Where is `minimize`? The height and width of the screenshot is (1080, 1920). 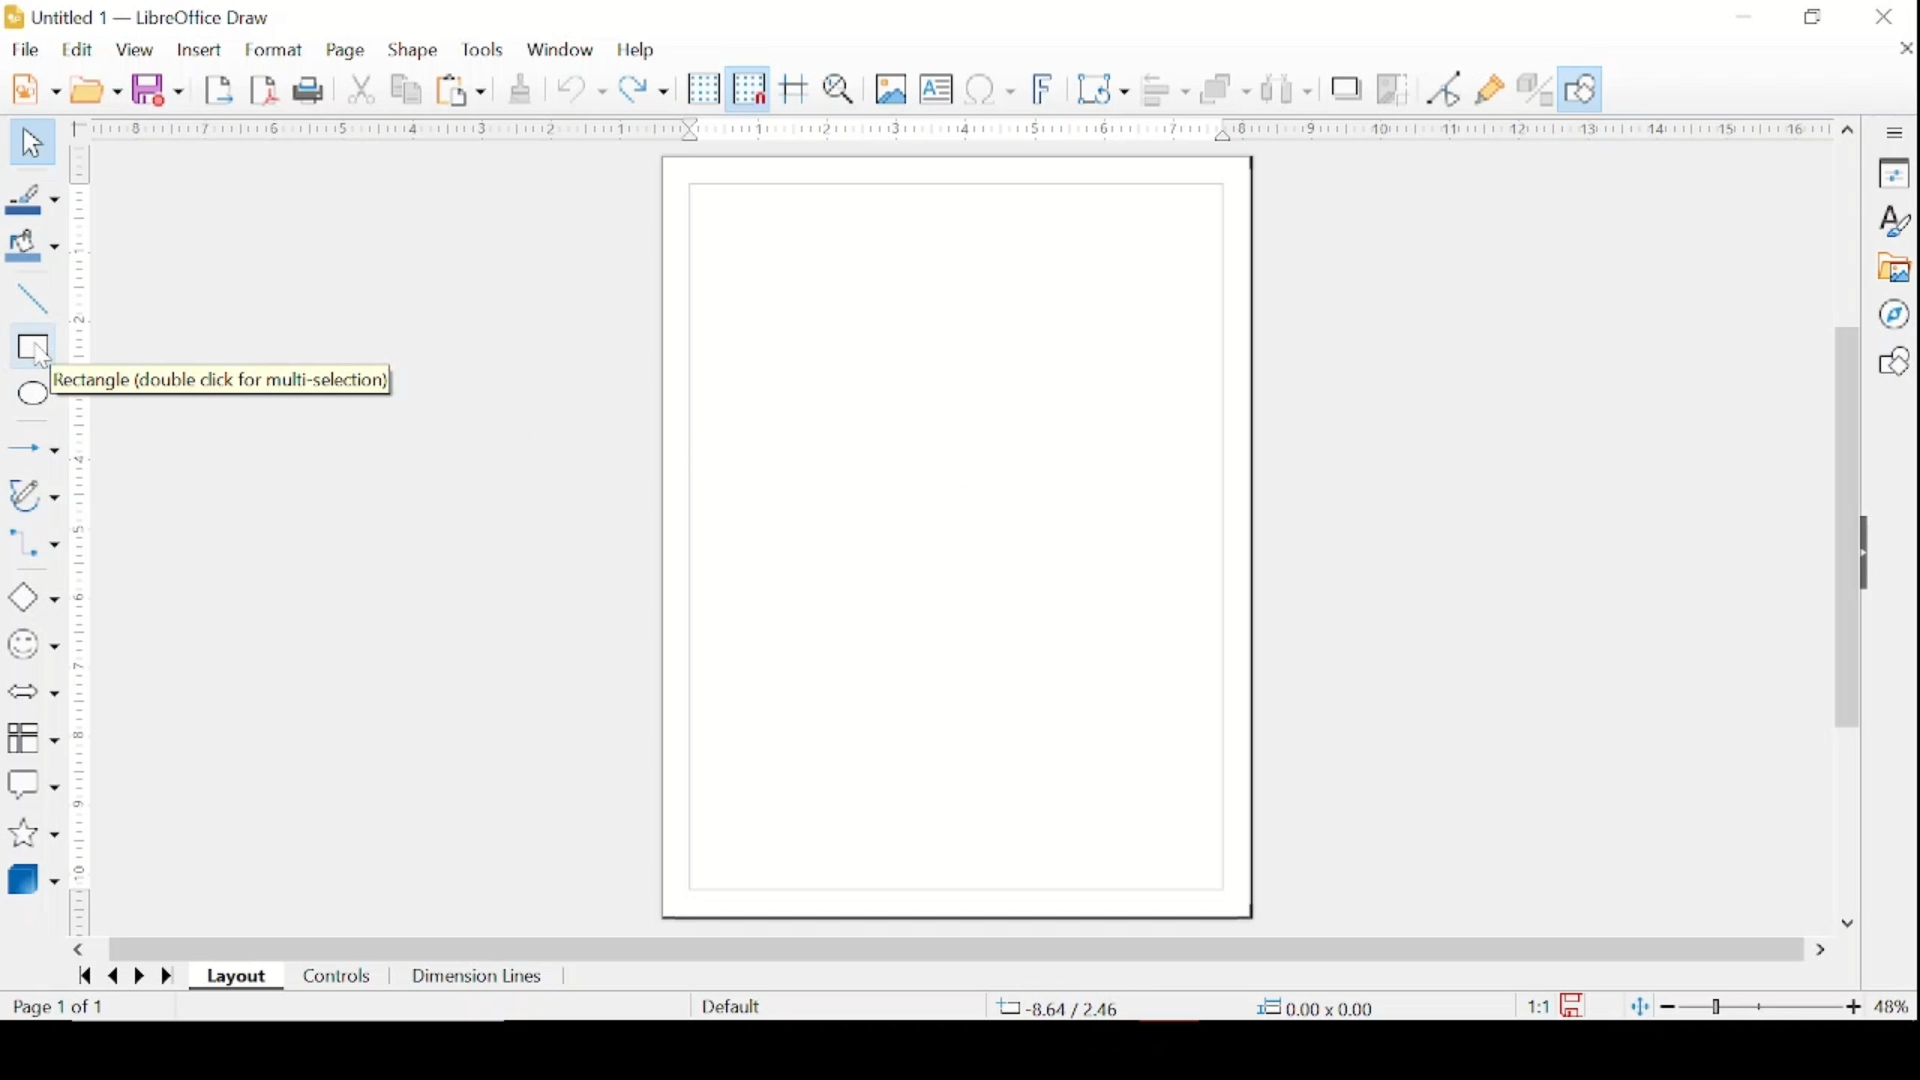 minimize is located at coordinates (1745, 16).